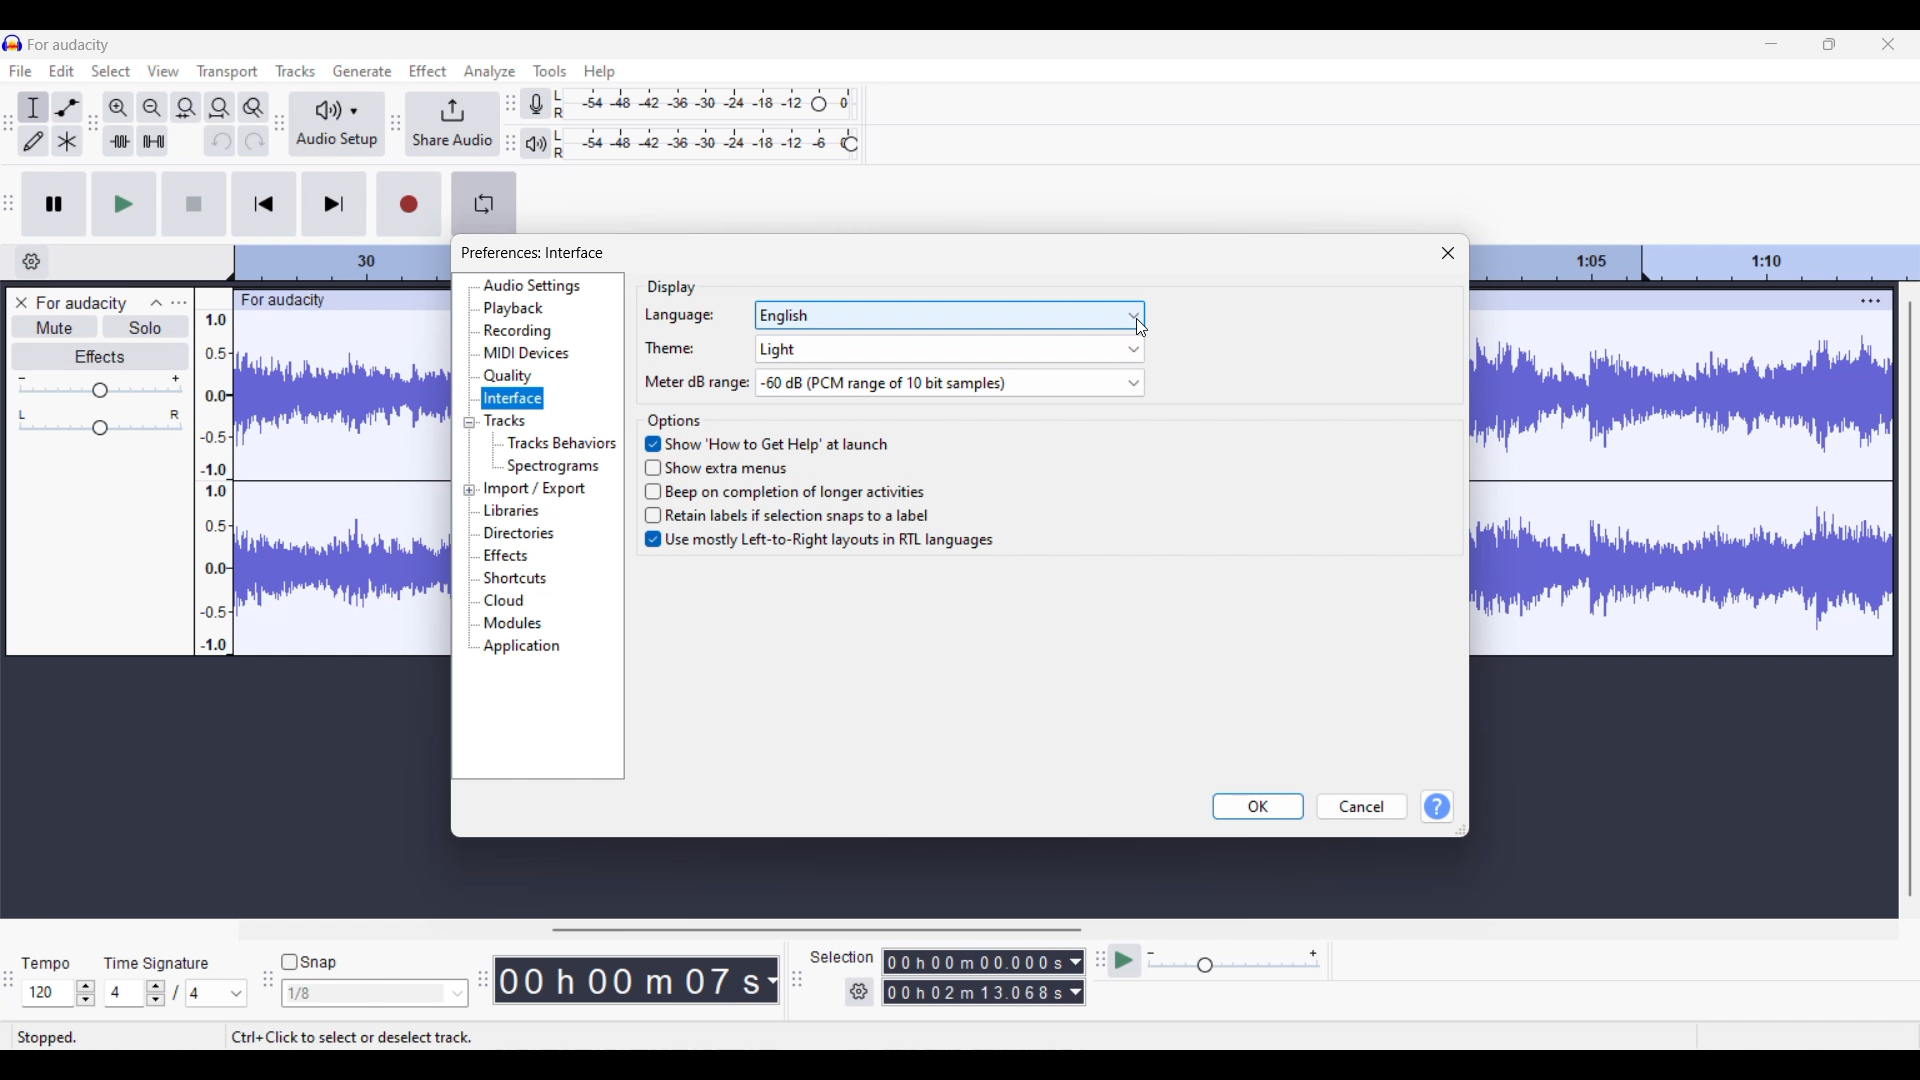 The height and width of the screenshot is (1080, 1920). Describe the element at coordinates (54, 328) in the screenshot. I see `Mute` at that location.